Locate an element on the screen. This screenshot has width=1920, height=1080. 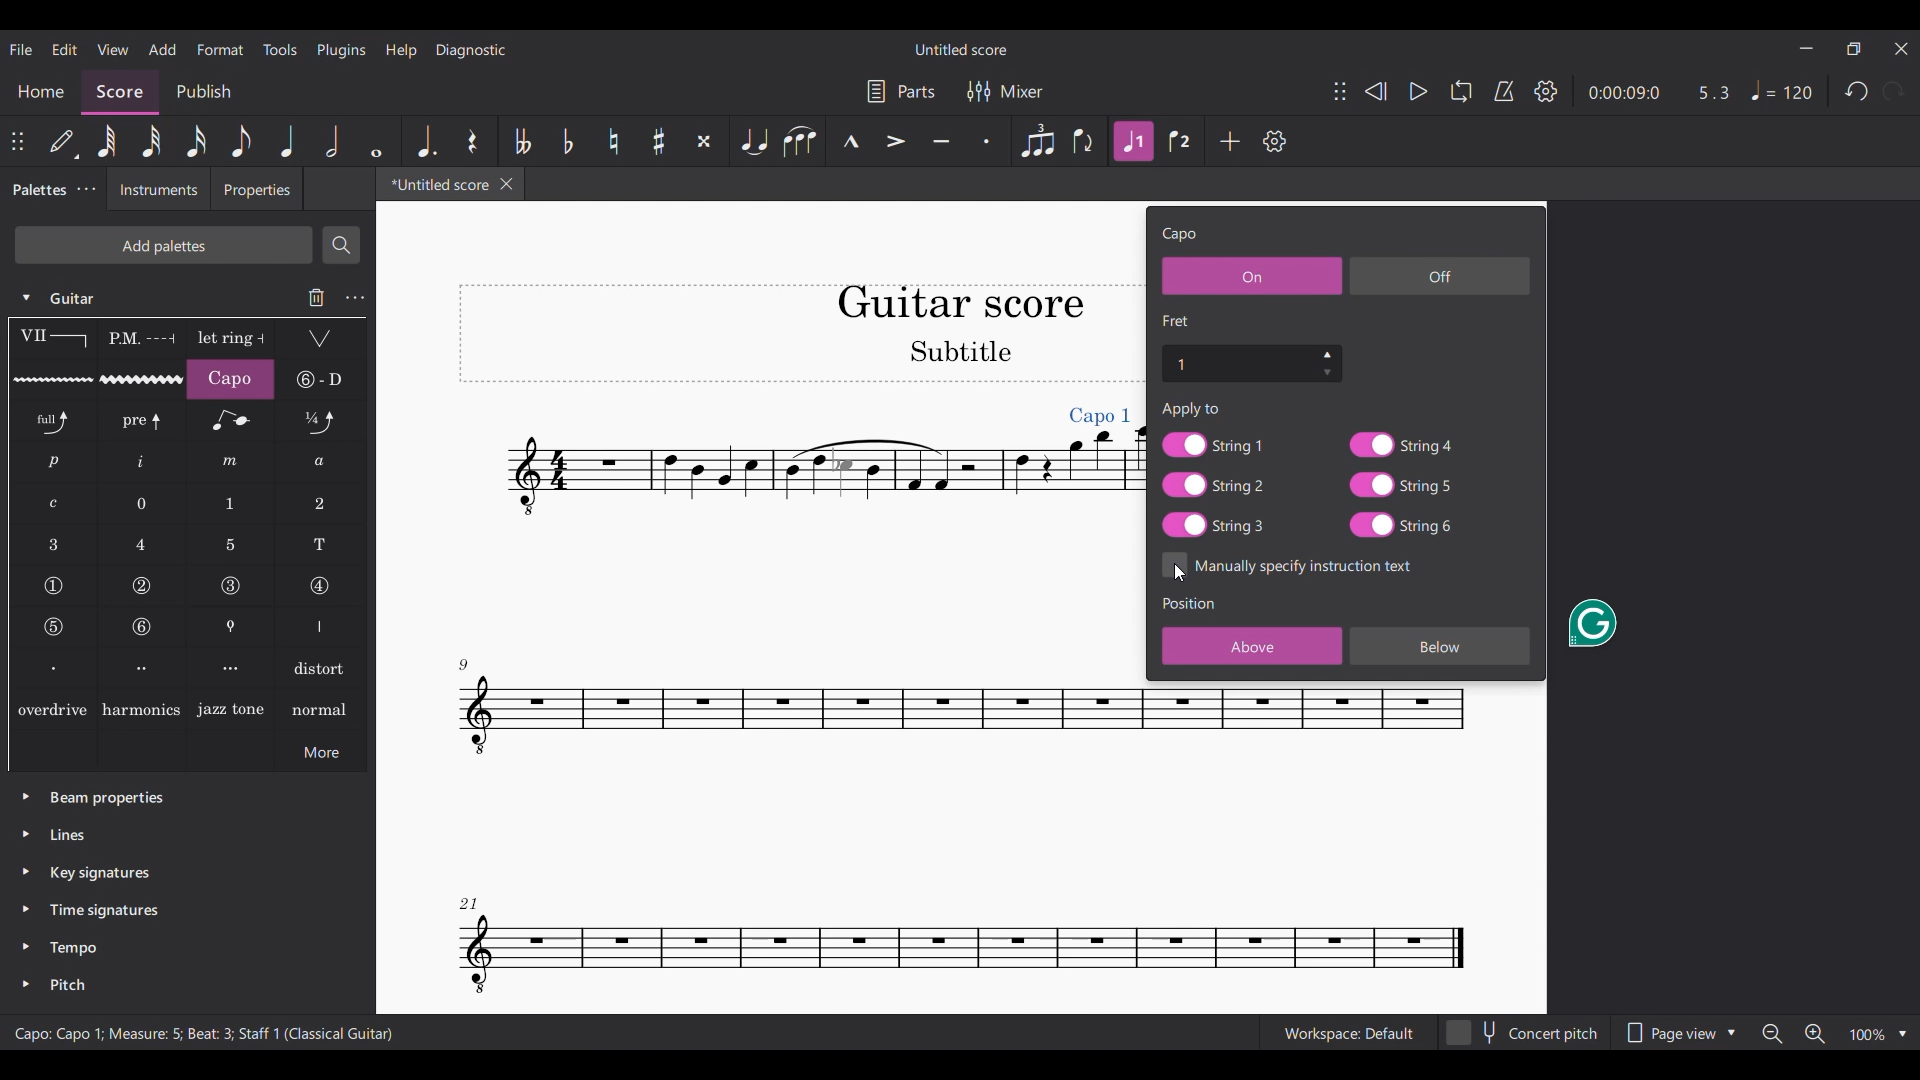
Tuplet is located at coordinates (1036, 141).